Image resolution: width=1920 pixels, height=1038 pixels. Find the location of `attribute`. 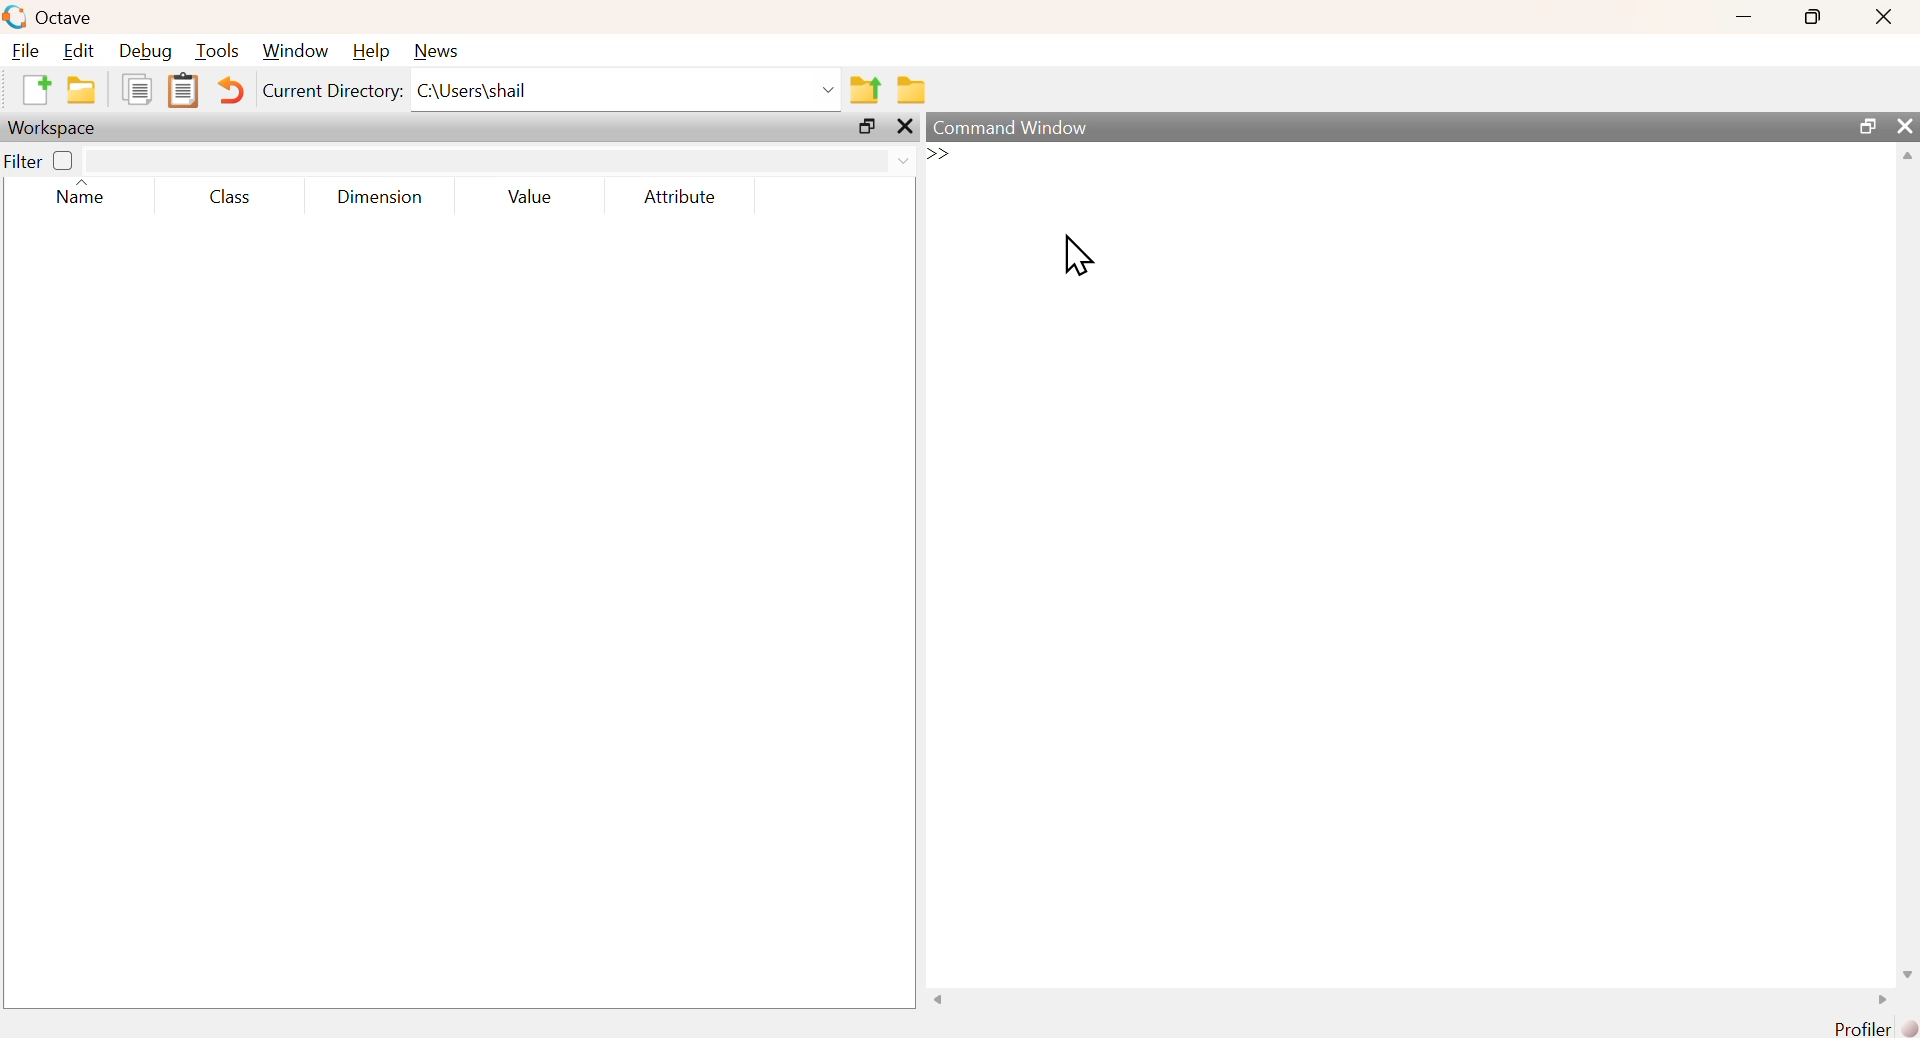

attribute is located at coordinates (677, 197).